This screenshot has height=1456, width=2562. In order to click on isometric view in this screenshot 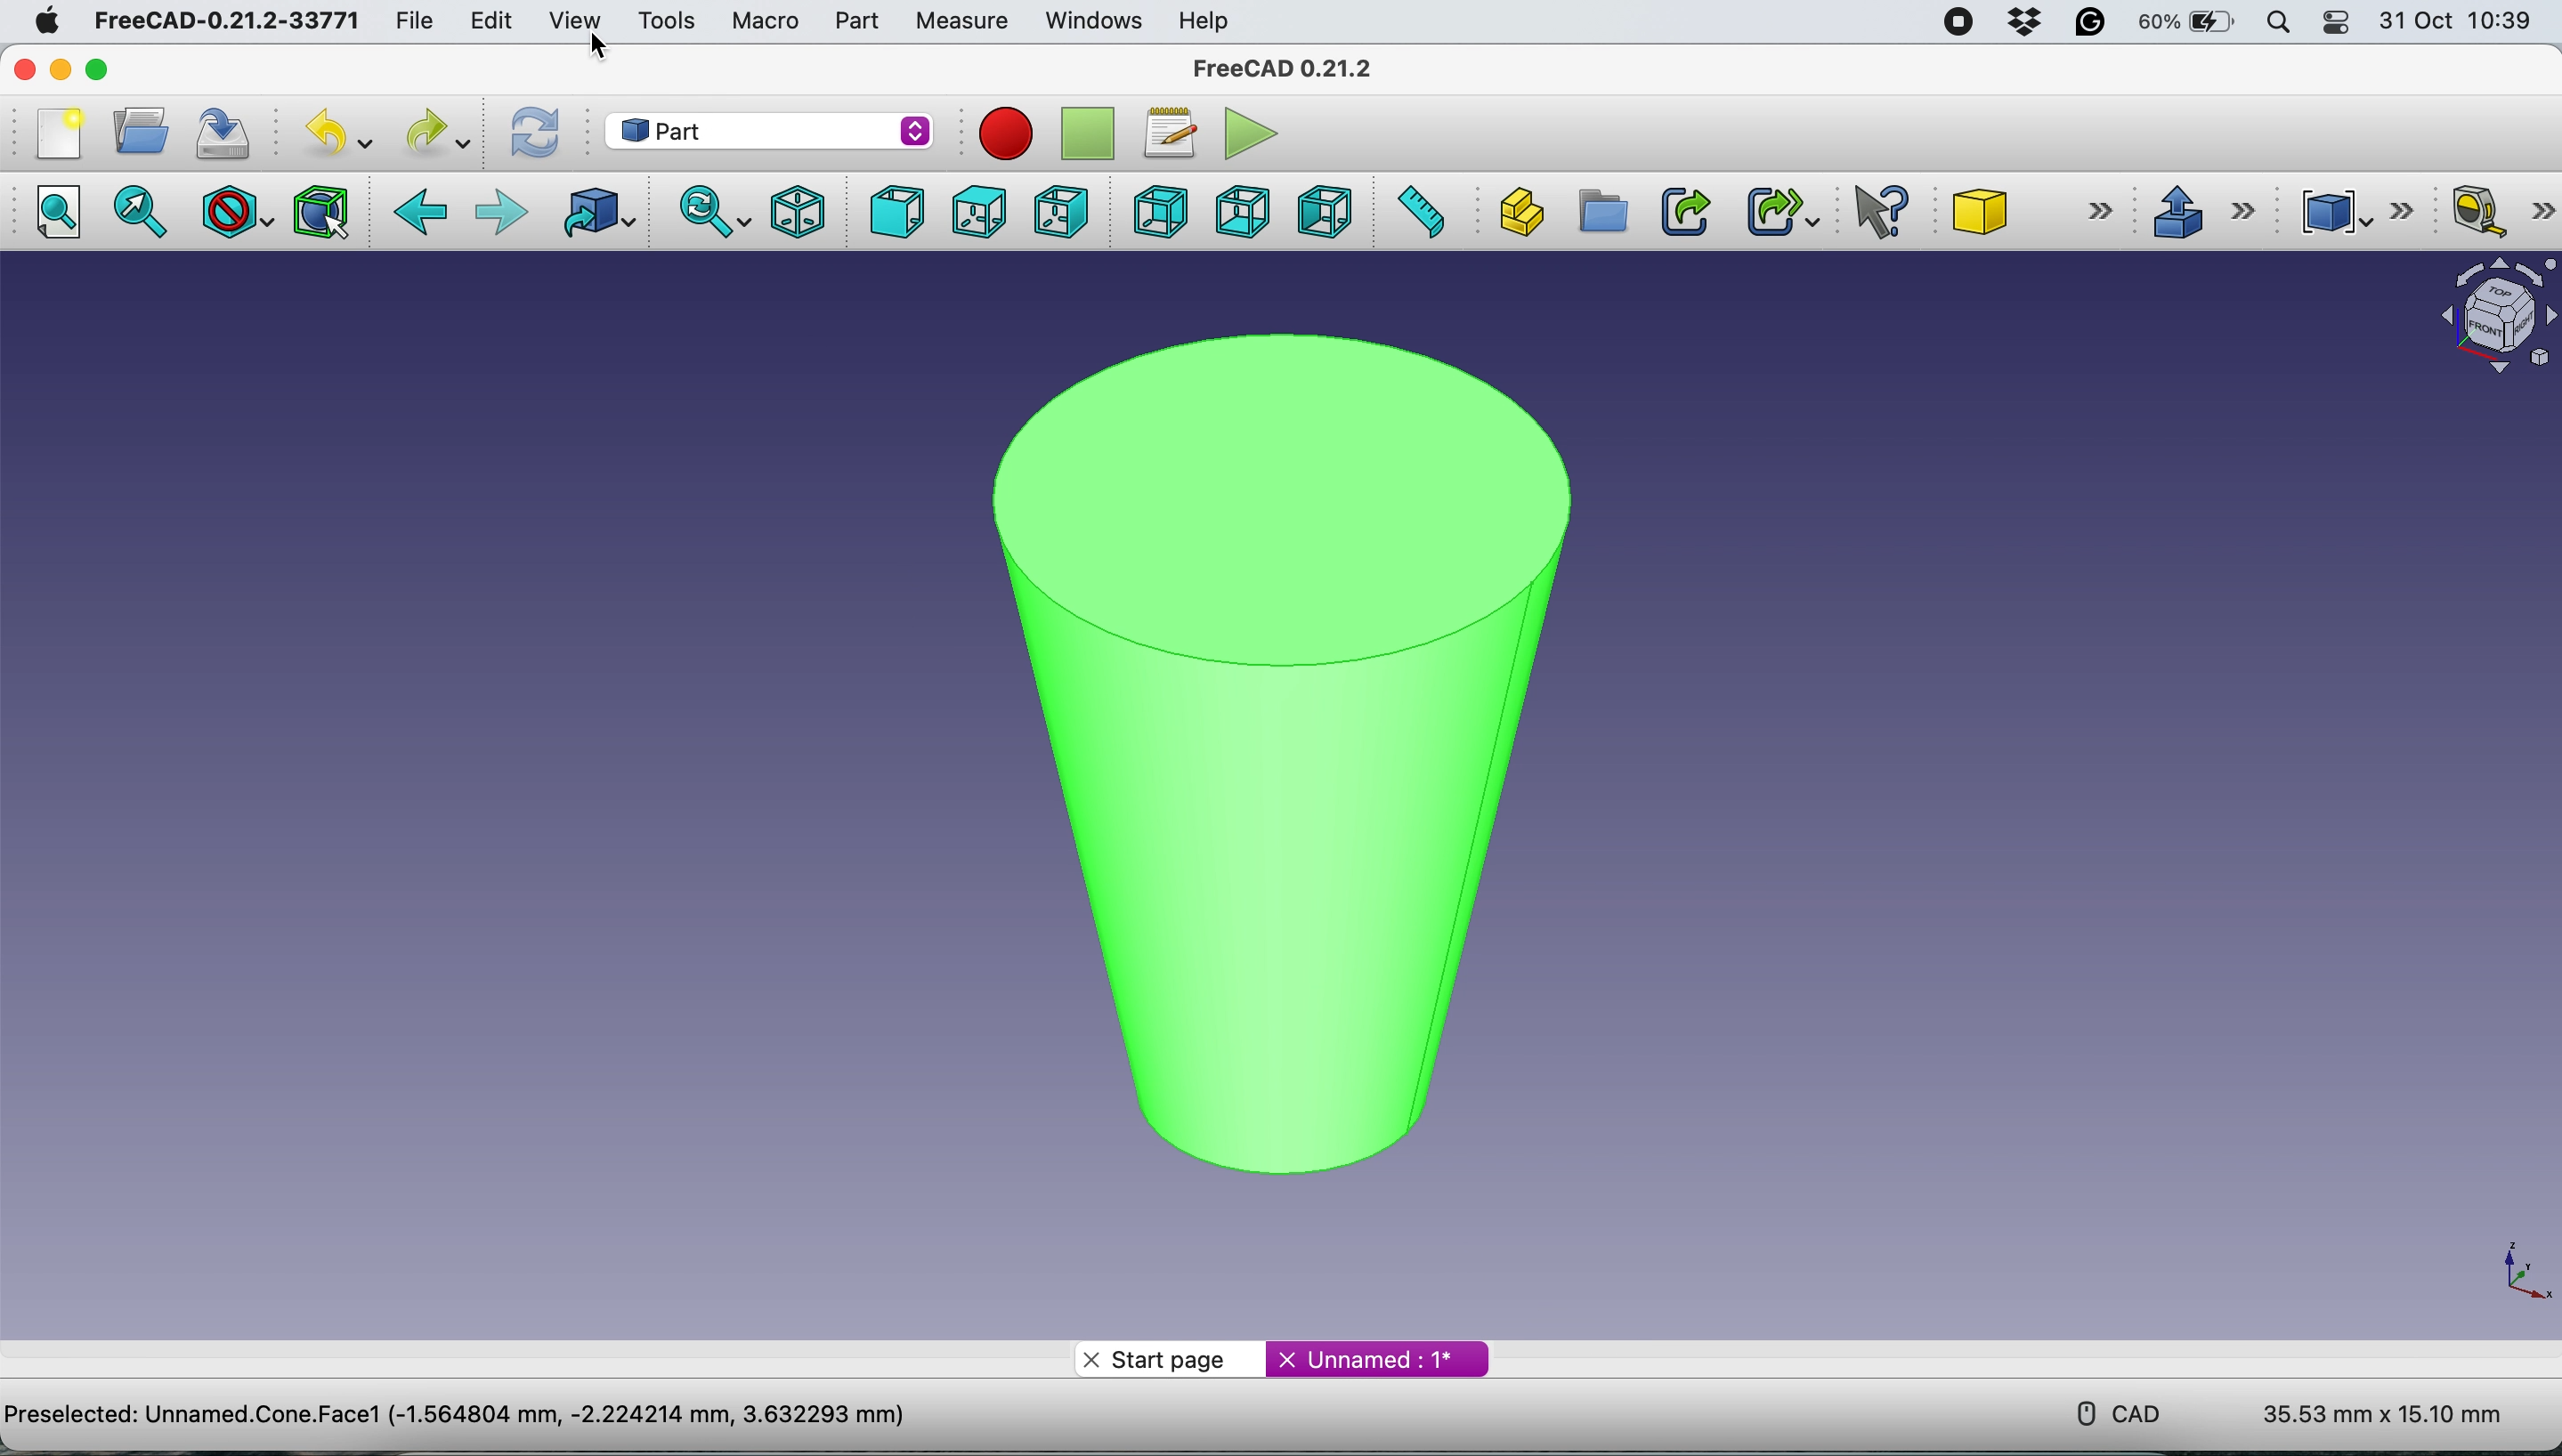, I will do `click(800, 210)`.